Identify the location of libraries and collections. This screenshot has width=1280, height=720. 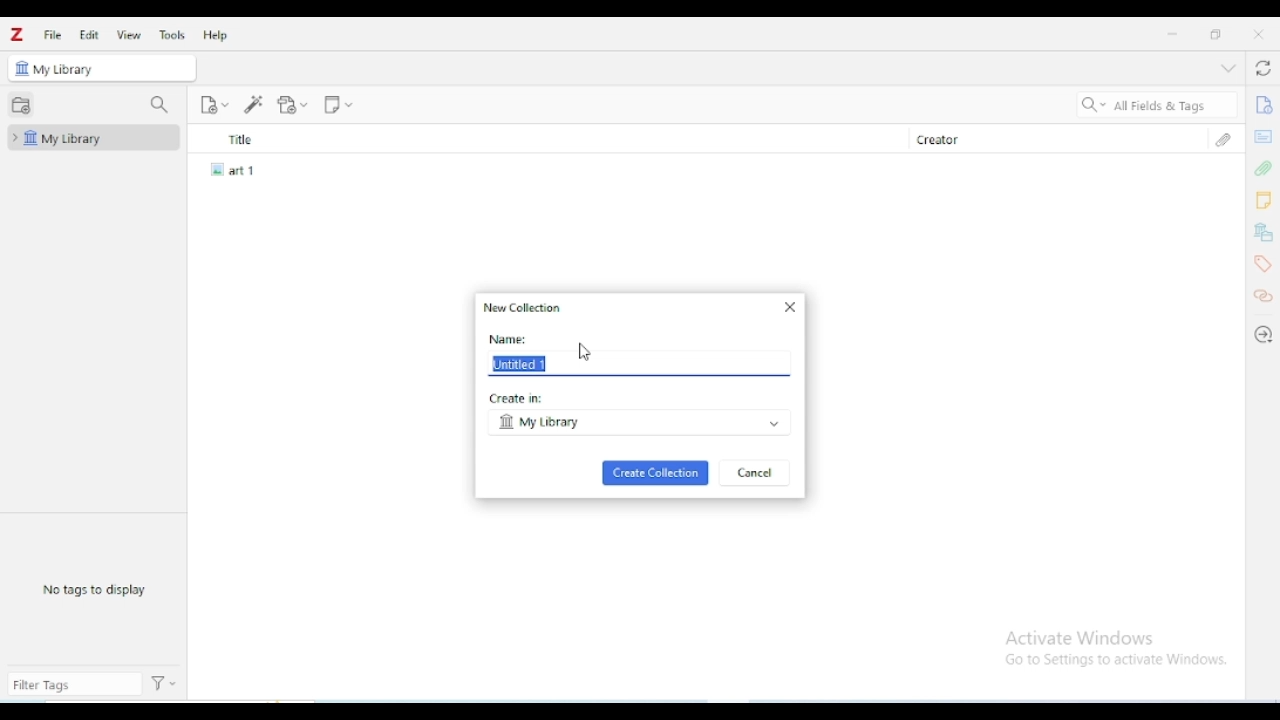
(1264, 233).